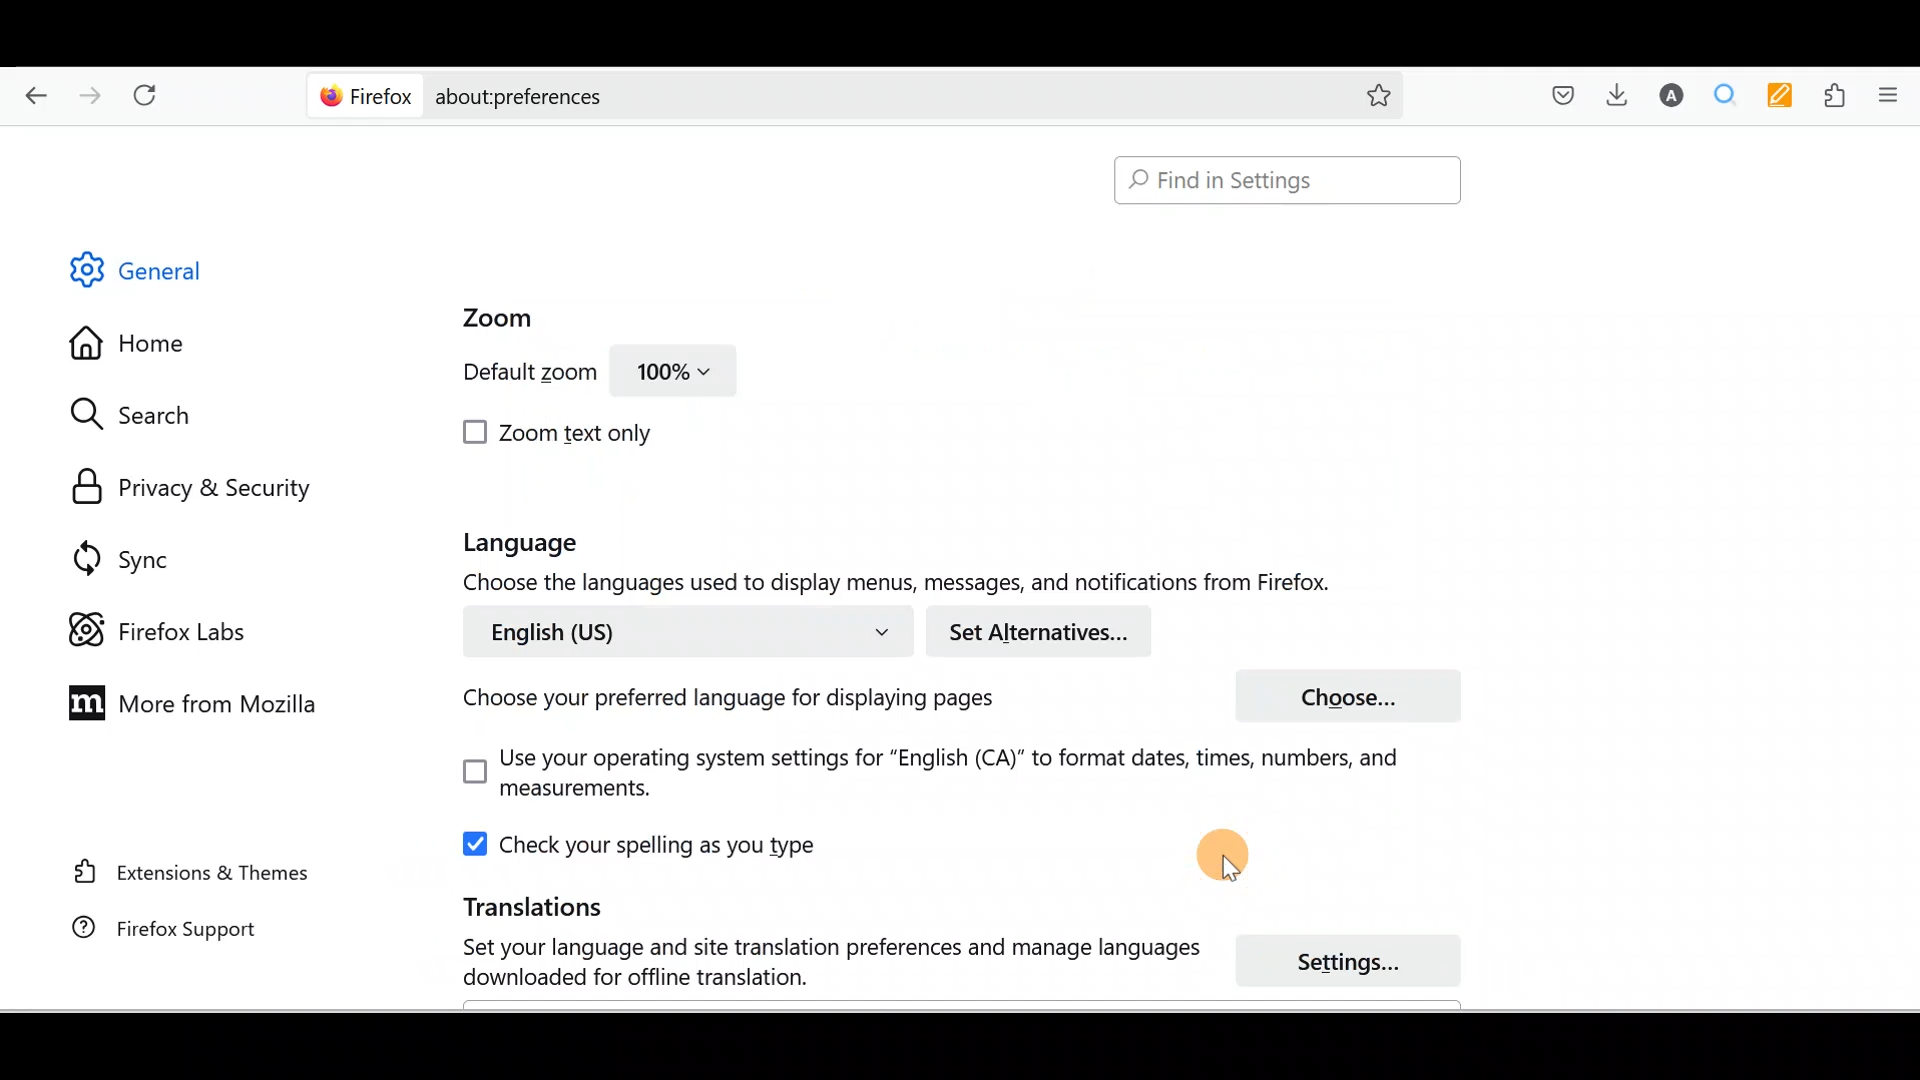 The image size is (1920, 1080). Describe the element at coordinates (151, 928) in the screenshot. I see `Firefox support` at that location.